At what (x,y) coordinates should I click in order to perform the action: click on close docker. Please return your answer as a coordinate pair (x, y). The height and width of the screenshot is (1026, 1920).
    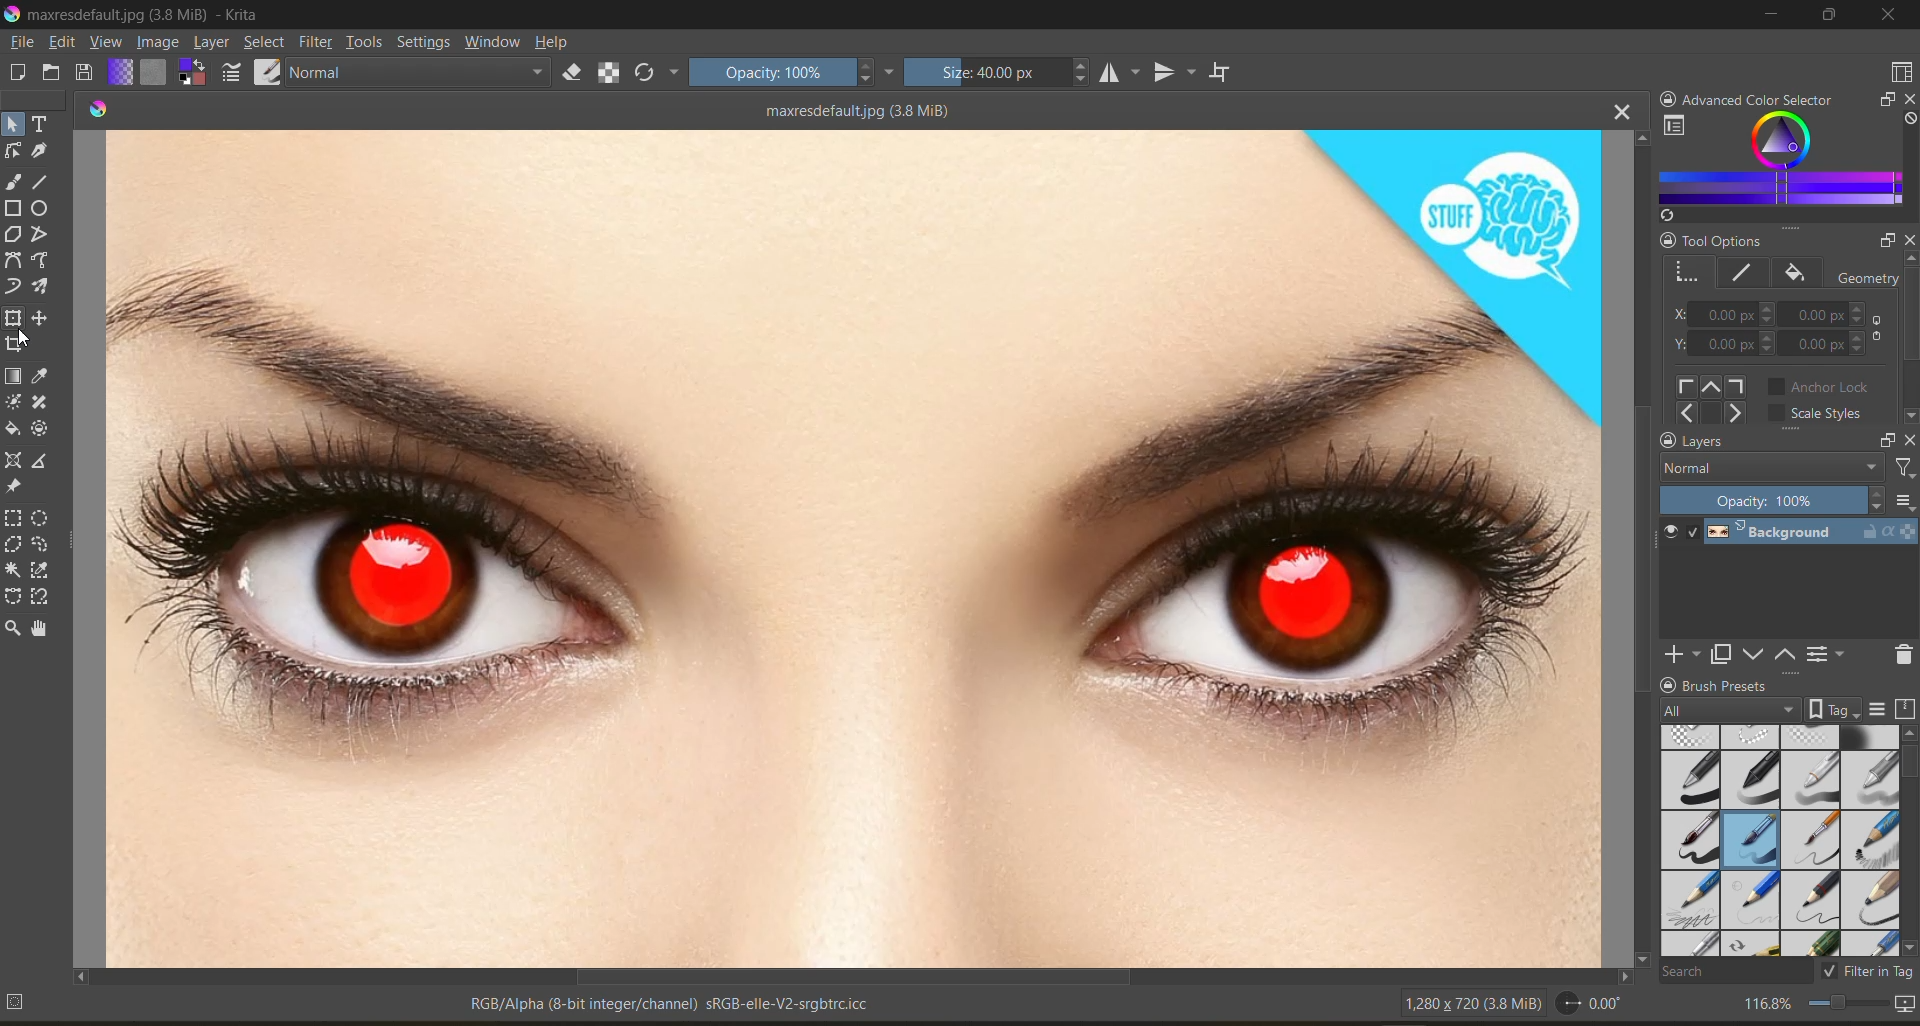
    Looking at the image, I should click on (1908, 438).